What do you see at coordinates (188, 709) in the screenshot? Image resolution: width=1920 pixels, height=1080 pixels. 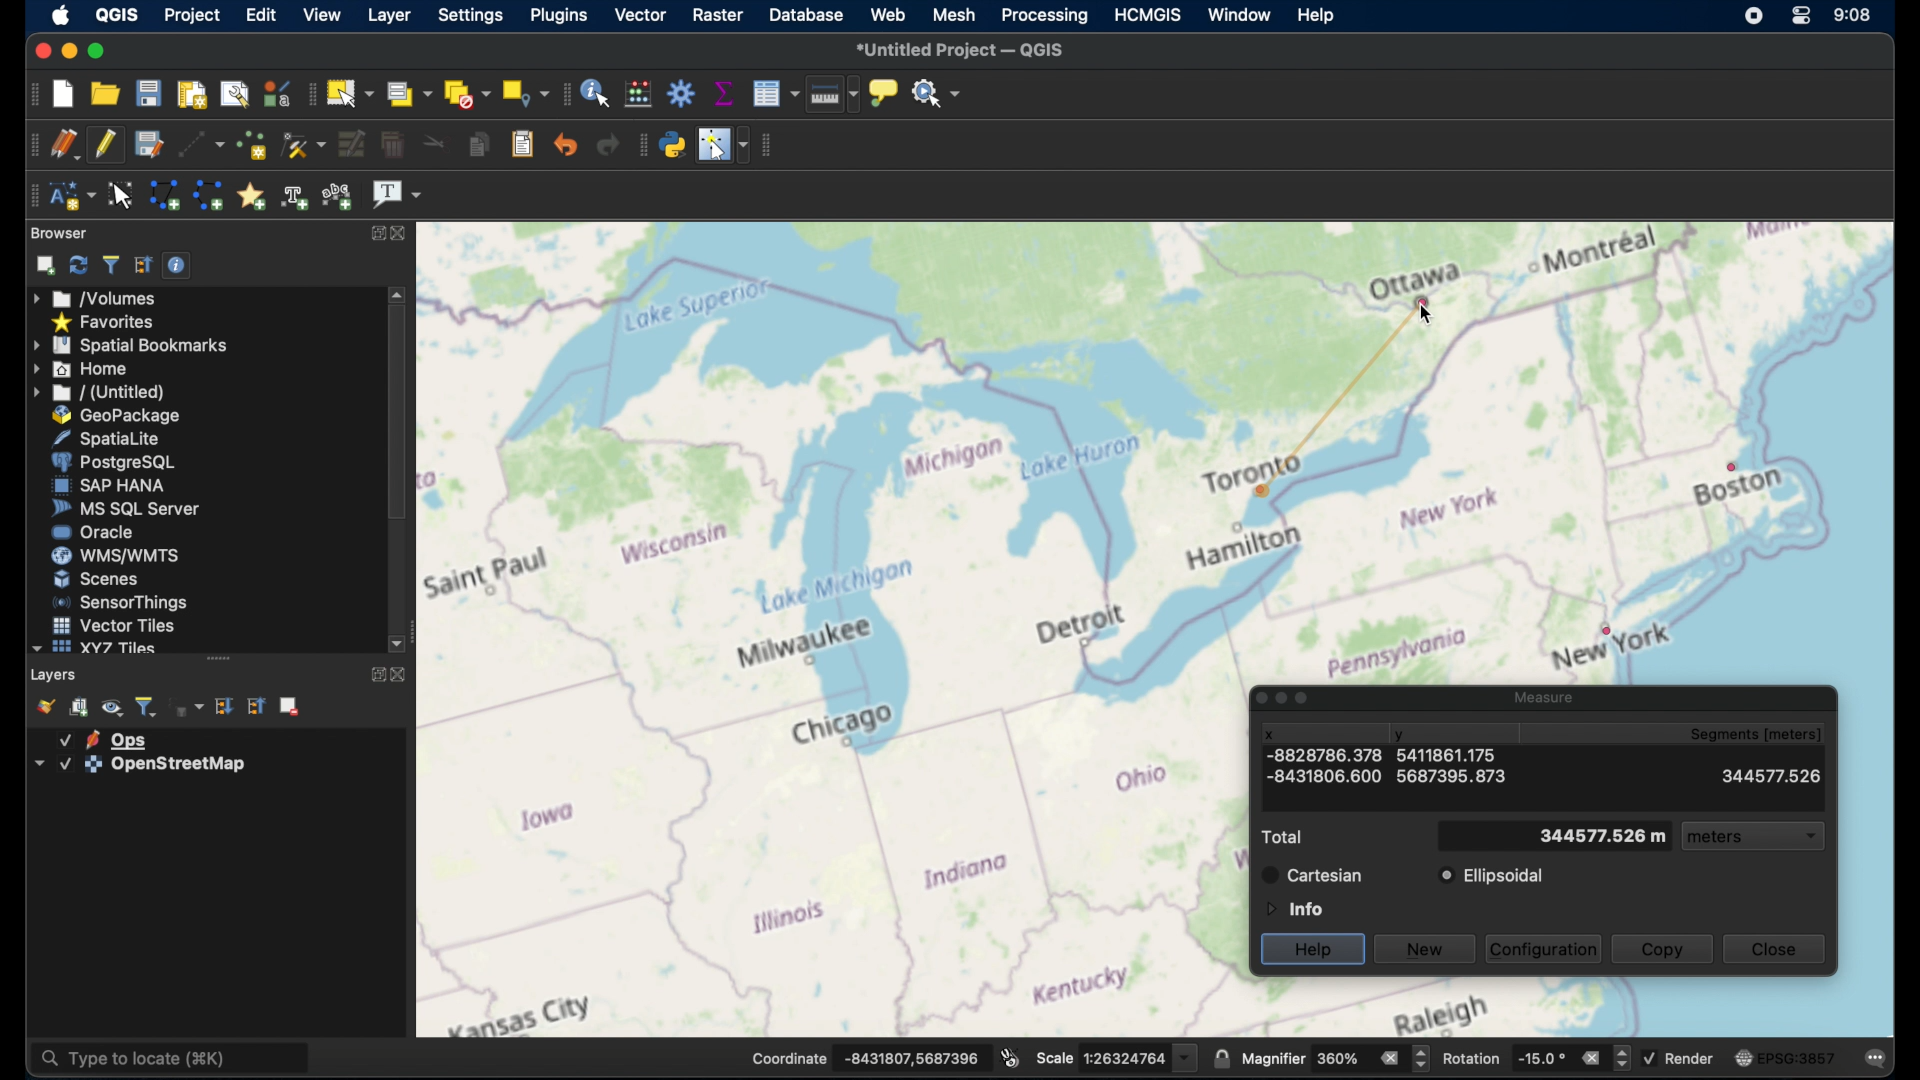 I see `filter legend by expression` at bounding box center [188, 709].